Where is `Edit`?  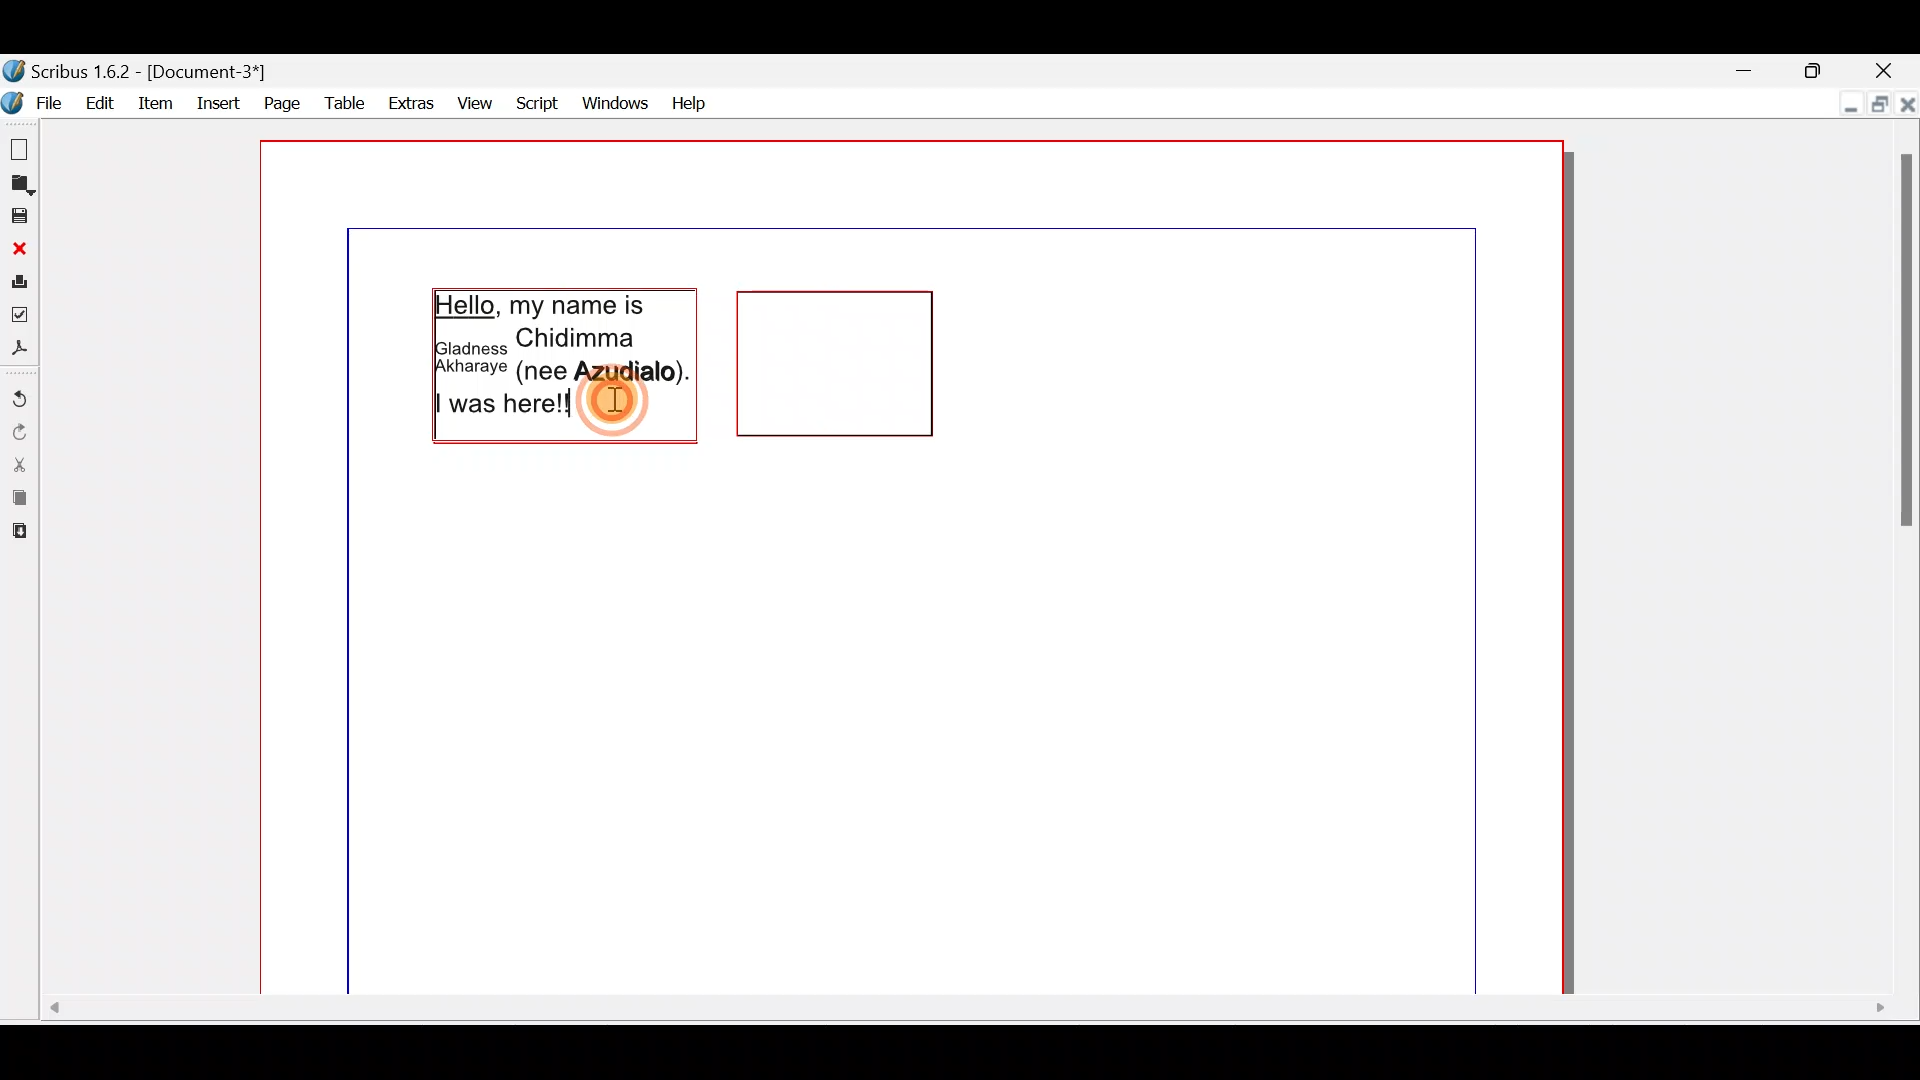 Edit is located at coordinates (101, 103).